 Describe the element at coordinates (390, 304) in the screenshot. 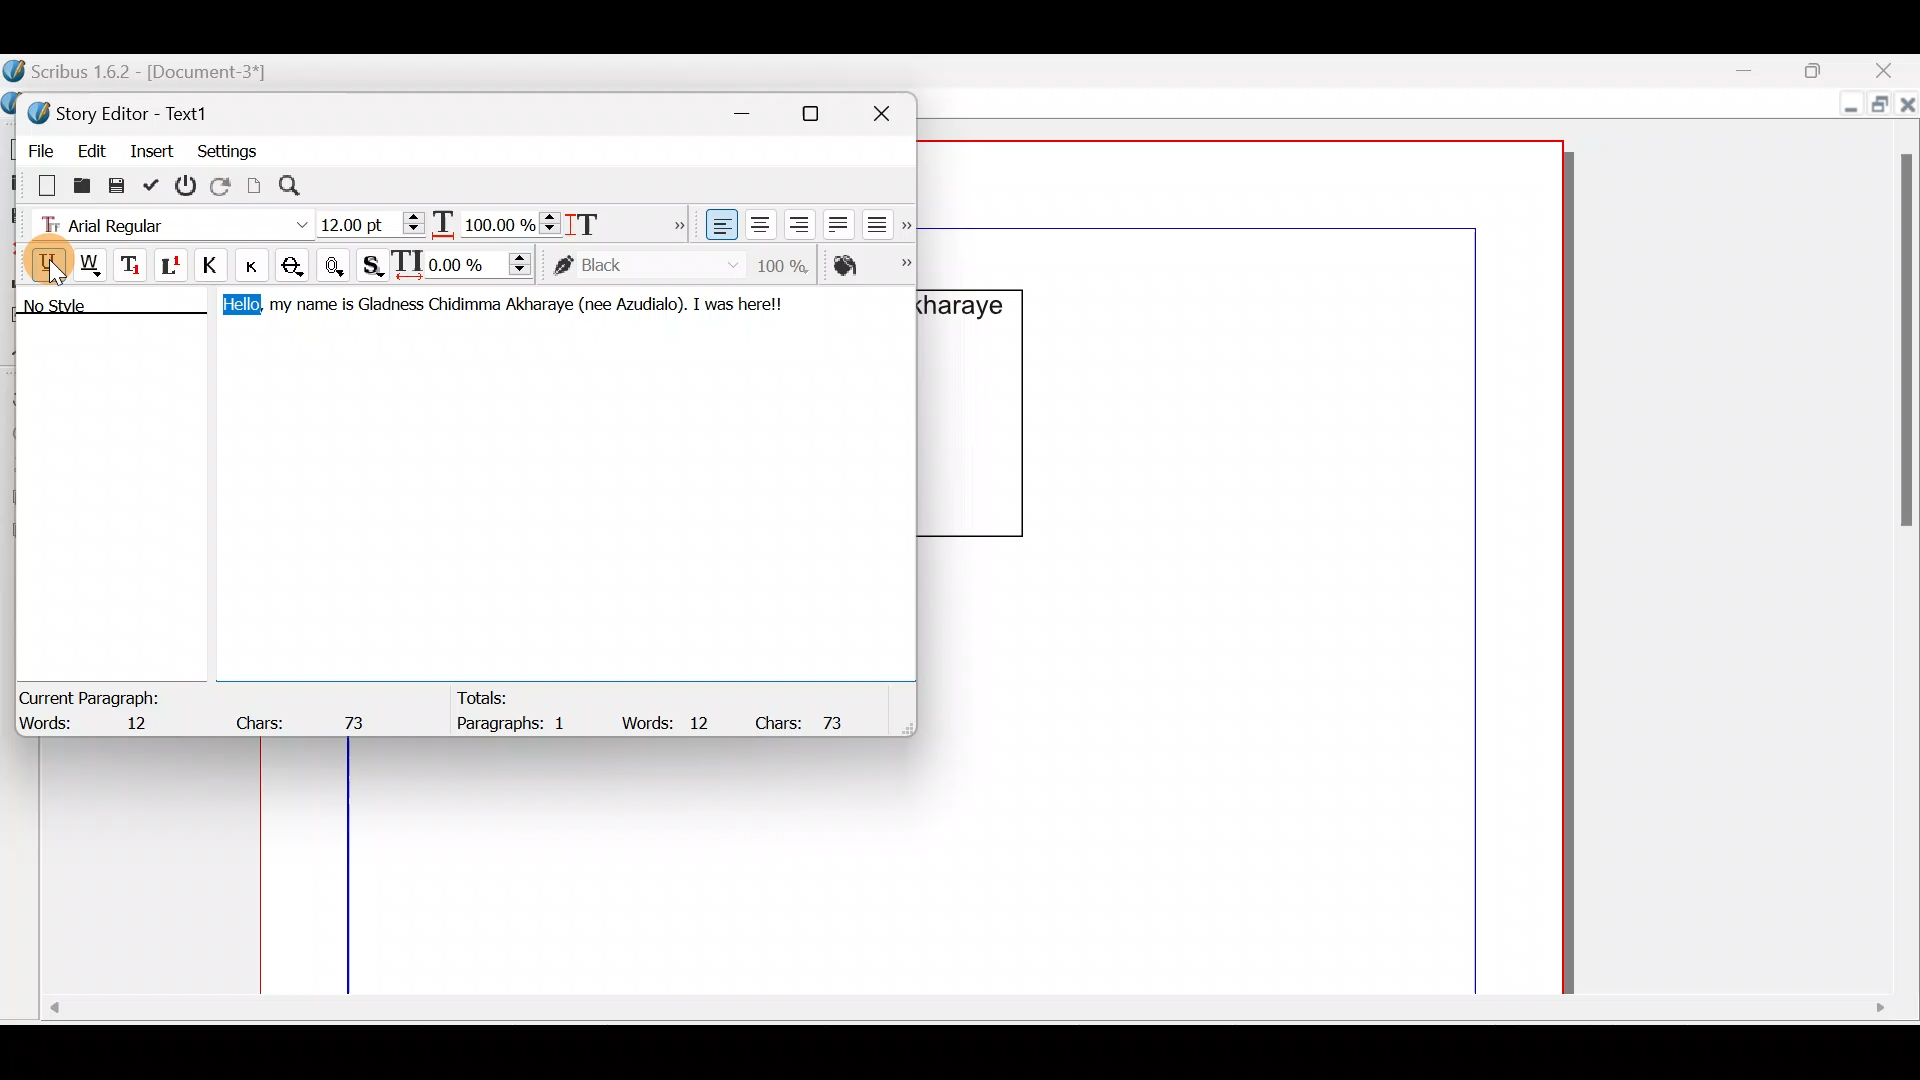

I see `Gladness` at that location.